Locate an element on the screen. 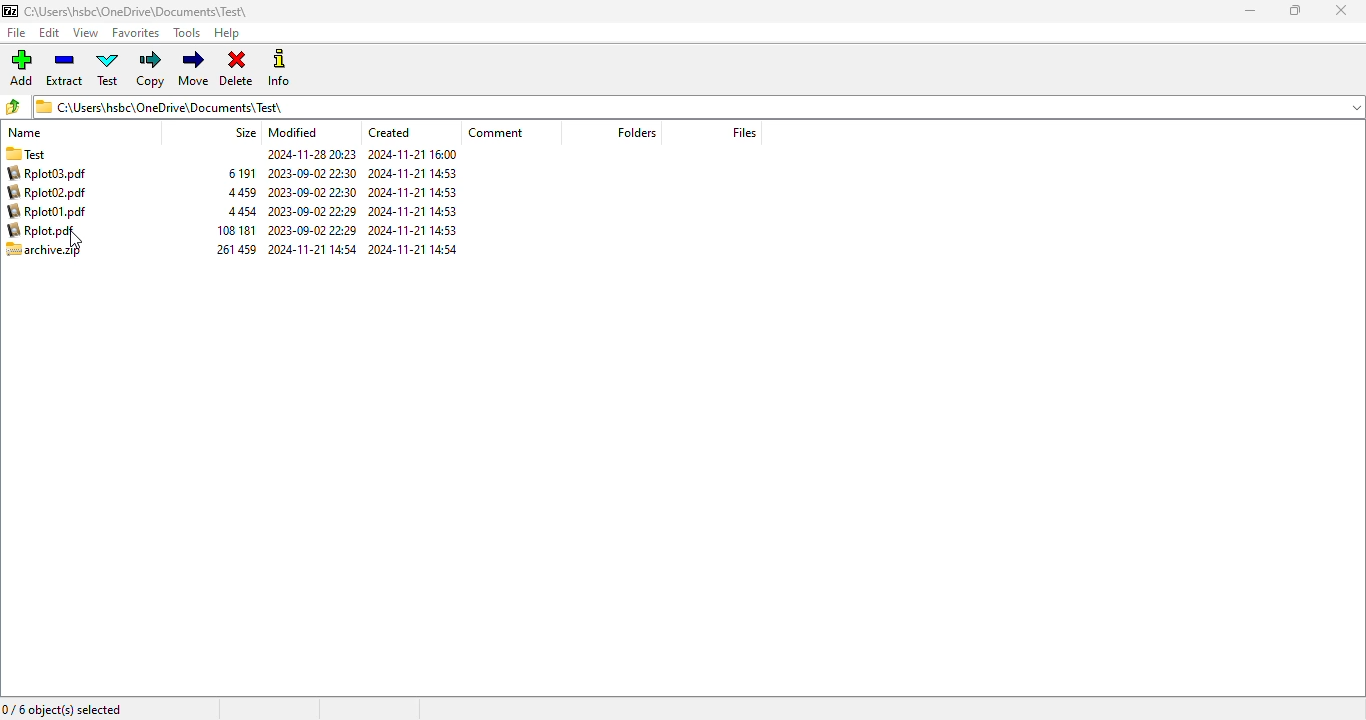 Image resolution: width=1366 pixels, height=720 pixels. delete is located at coordinates (236, 69).